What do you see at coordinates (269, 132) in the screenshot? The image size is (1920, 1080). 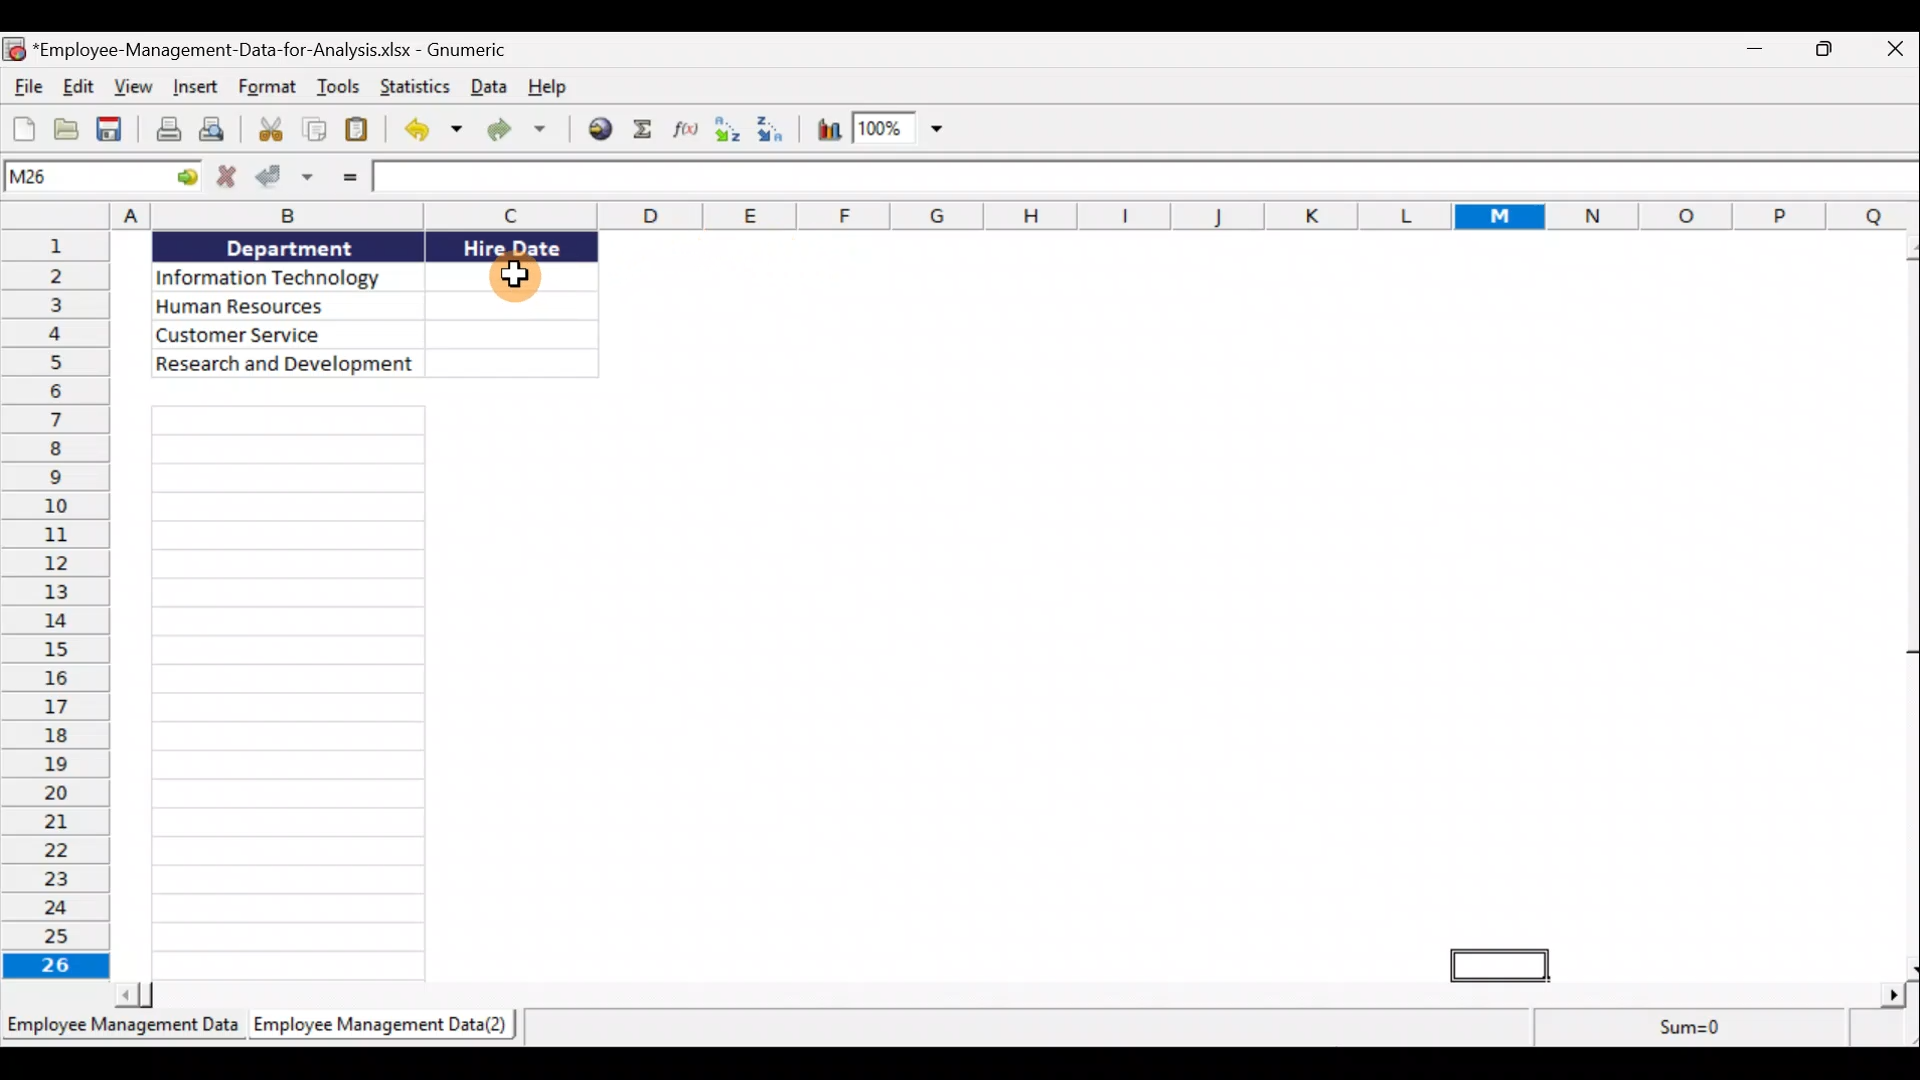 I see `Cut selection` at bounding box center [269, 132].